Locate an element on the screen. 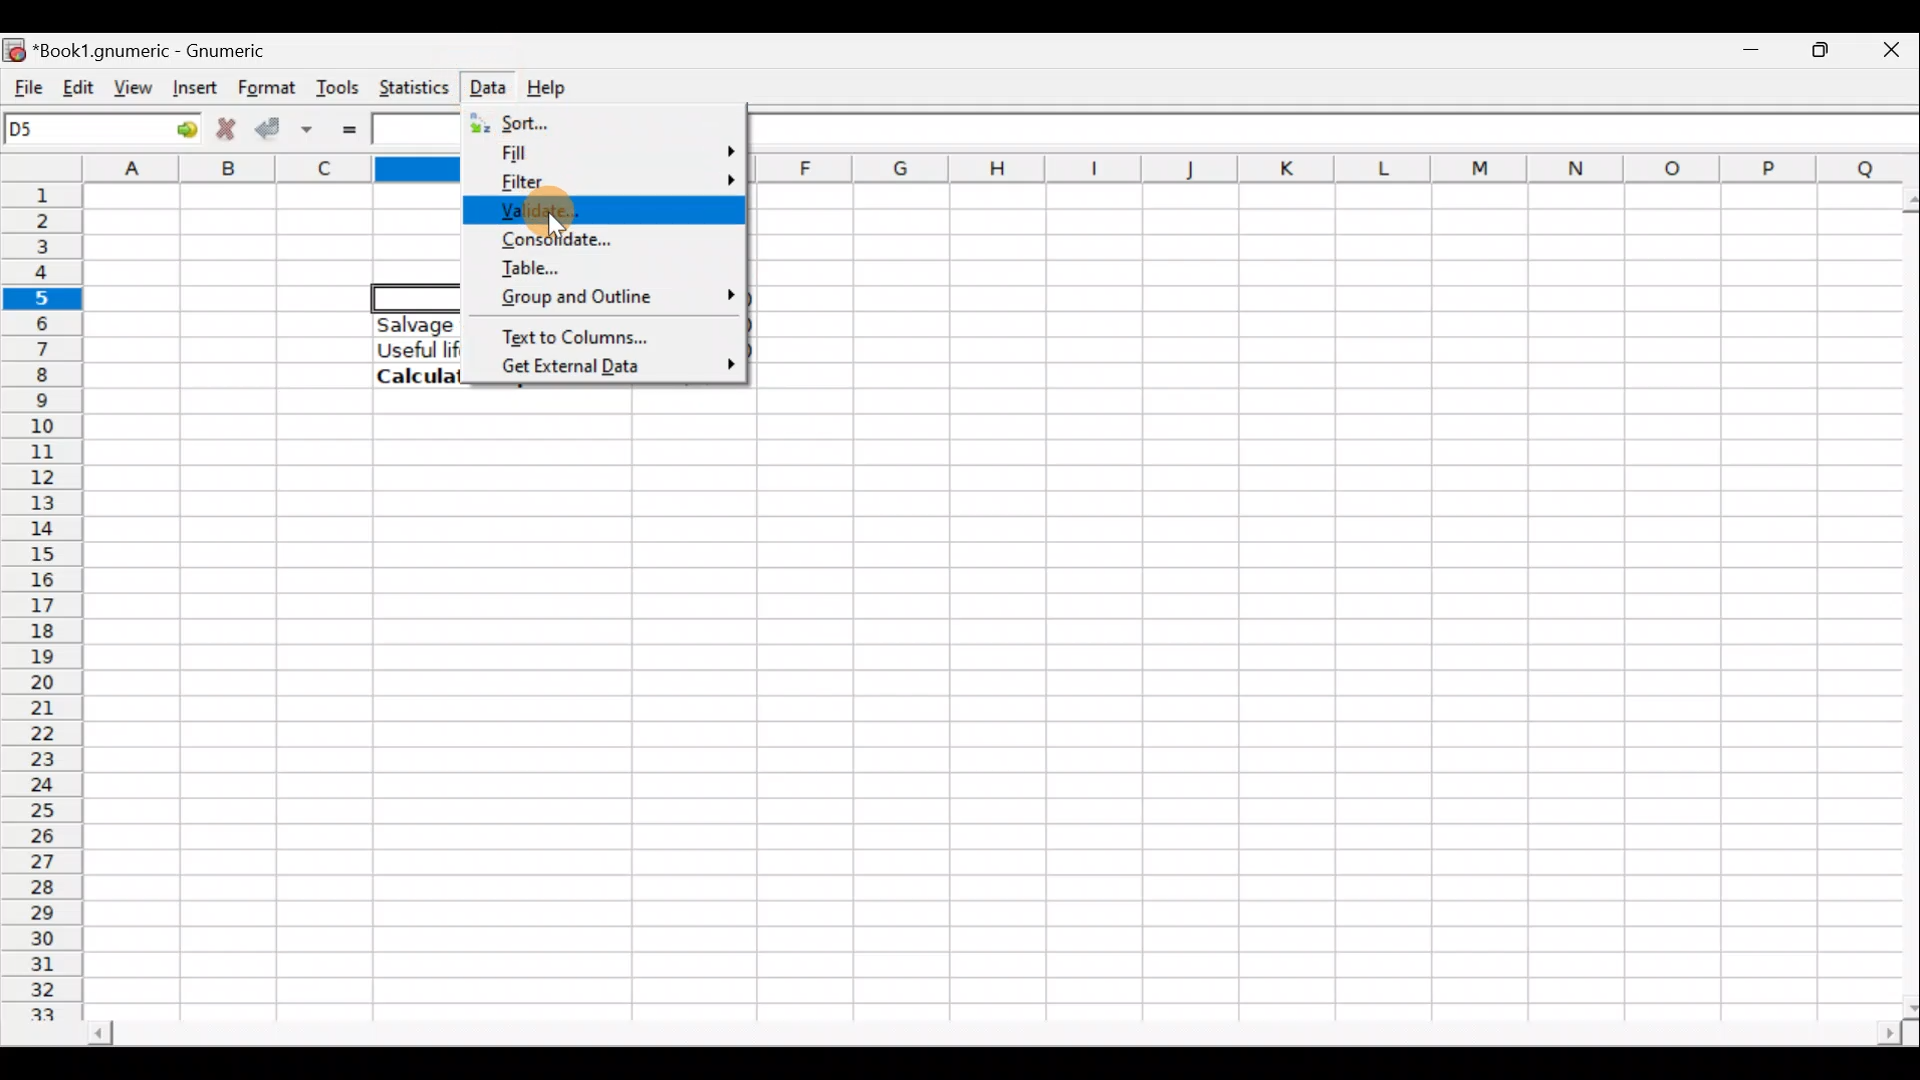 The image size is (1920, 1080). Maximize is located at coordinates (1825, 48).